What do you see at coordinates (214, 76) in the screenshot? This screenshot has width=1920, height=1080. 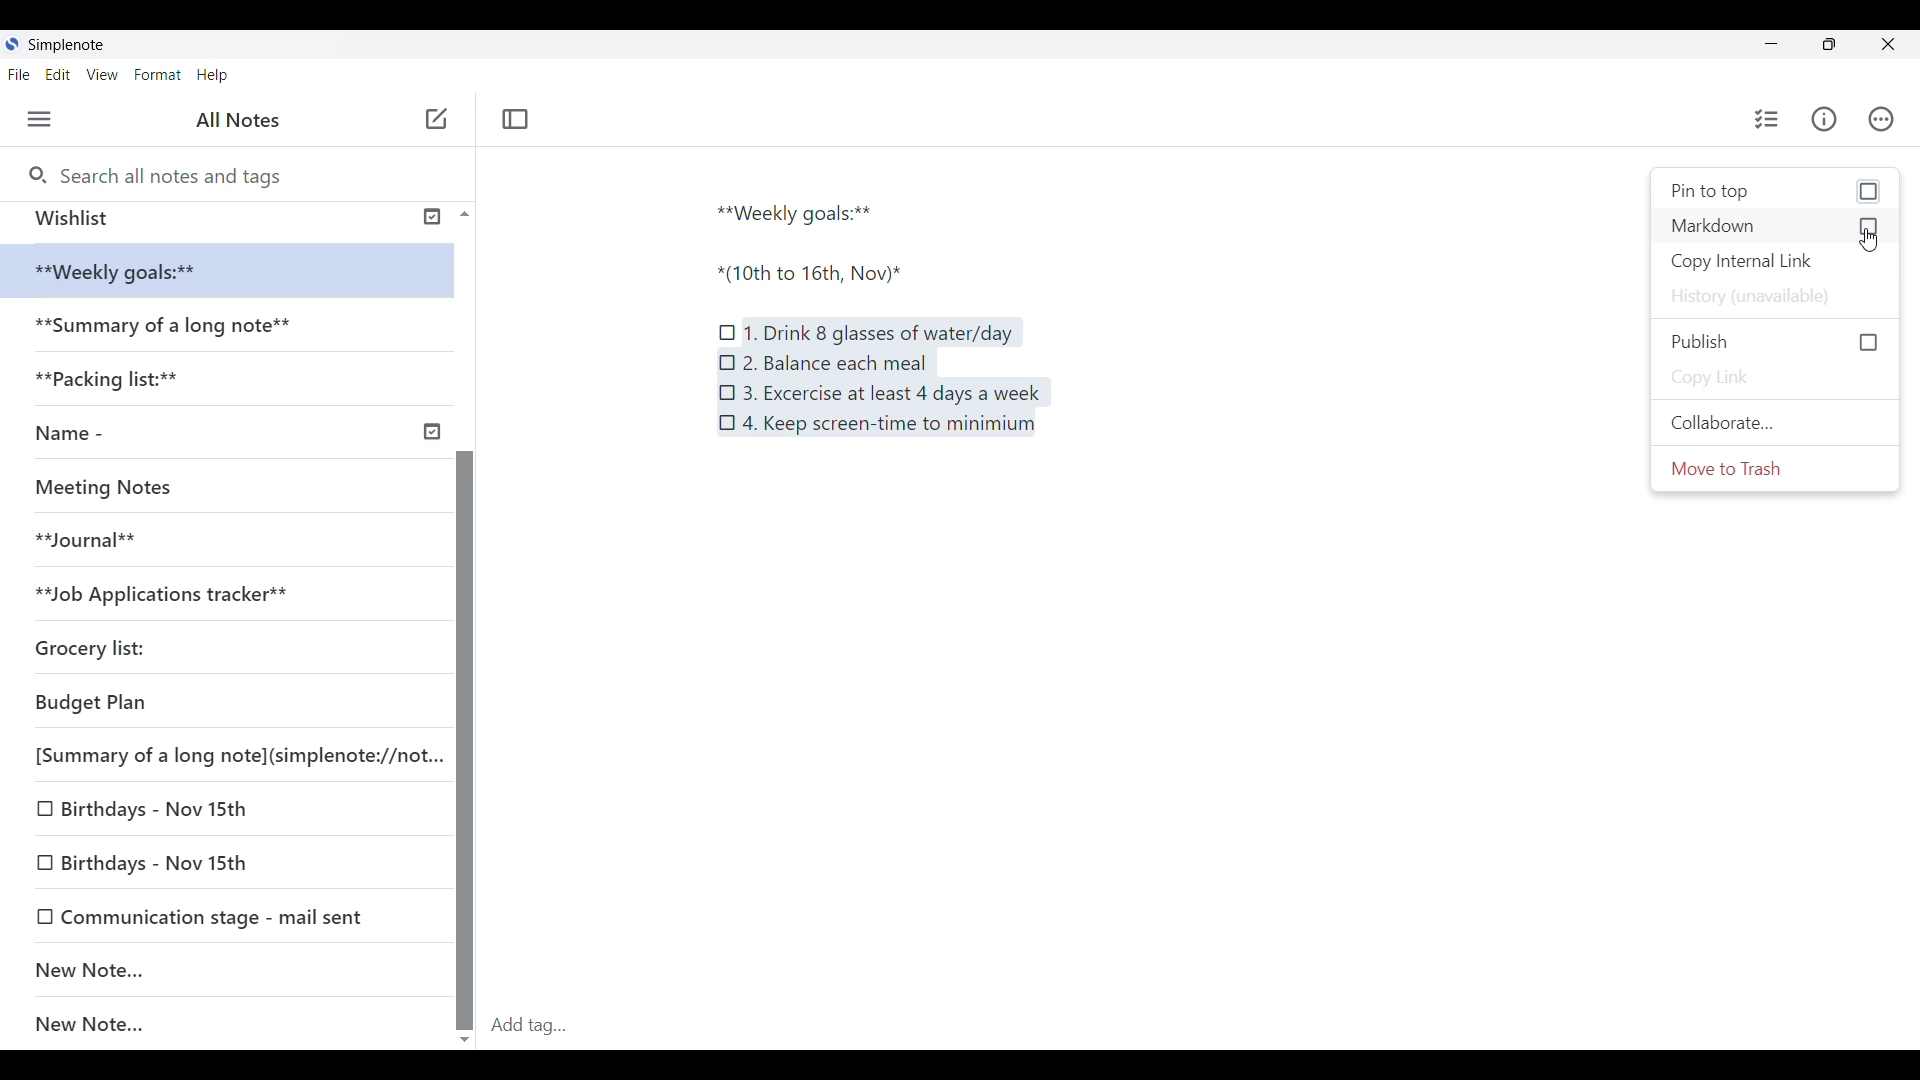 I see `Help` at bounding box center [214, 76].